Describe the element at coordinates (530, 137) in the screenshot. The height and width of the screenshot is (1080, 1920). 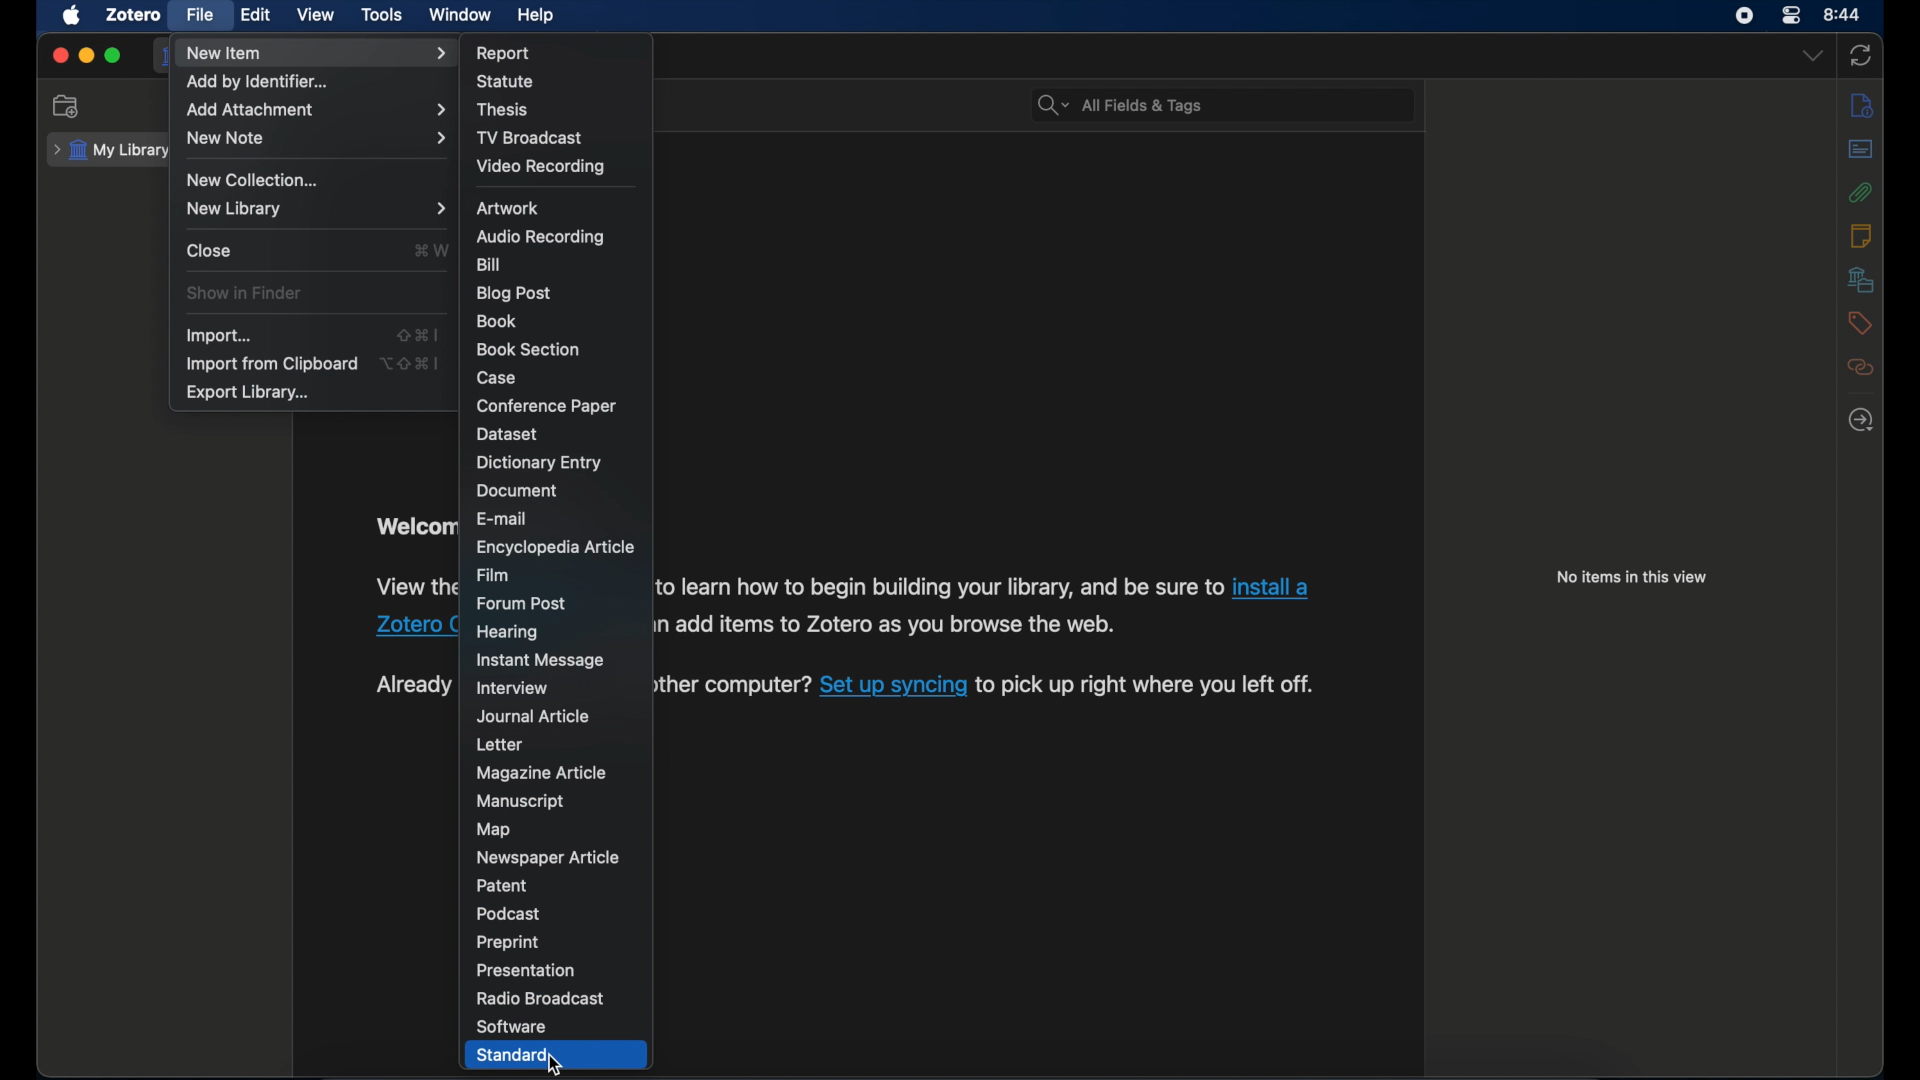
I see `tv broadcast` at that location.